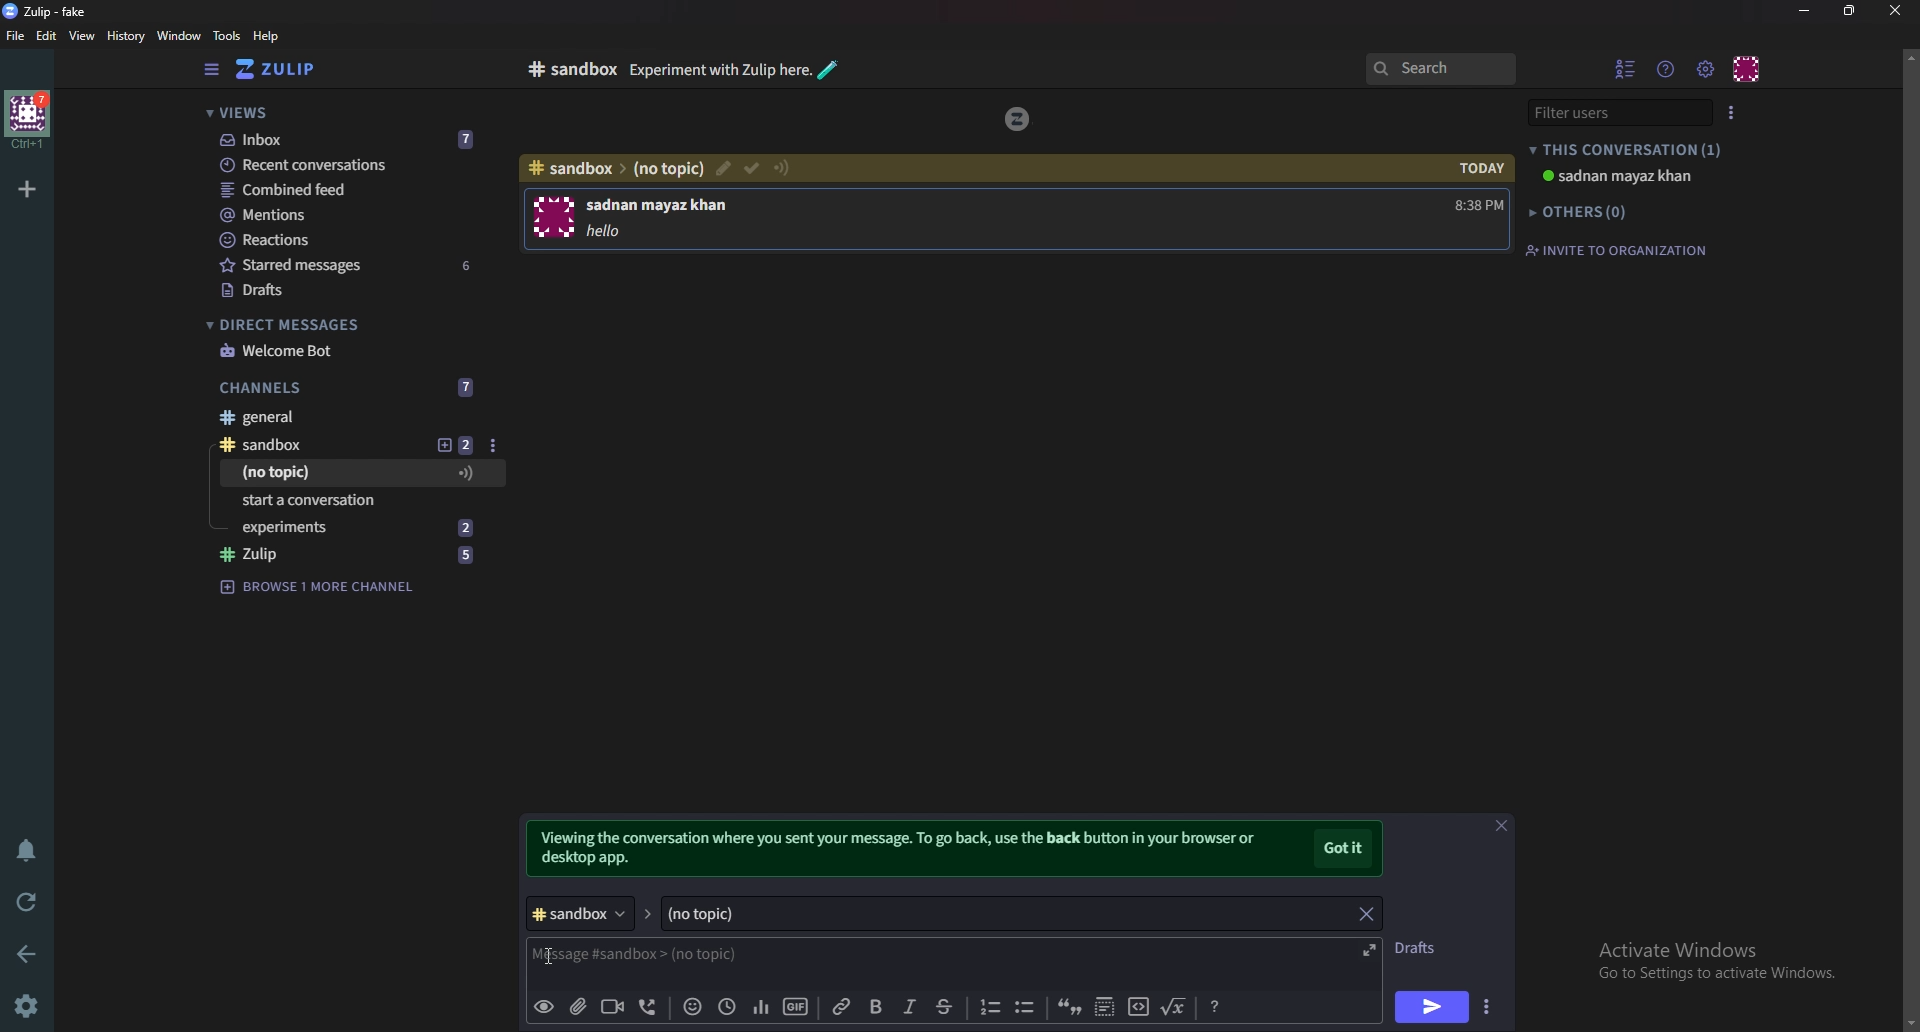  What do you see at coordinates (352, 141) in the screenshot?
I see `Inbox 7` at bounding box center [352, 141].